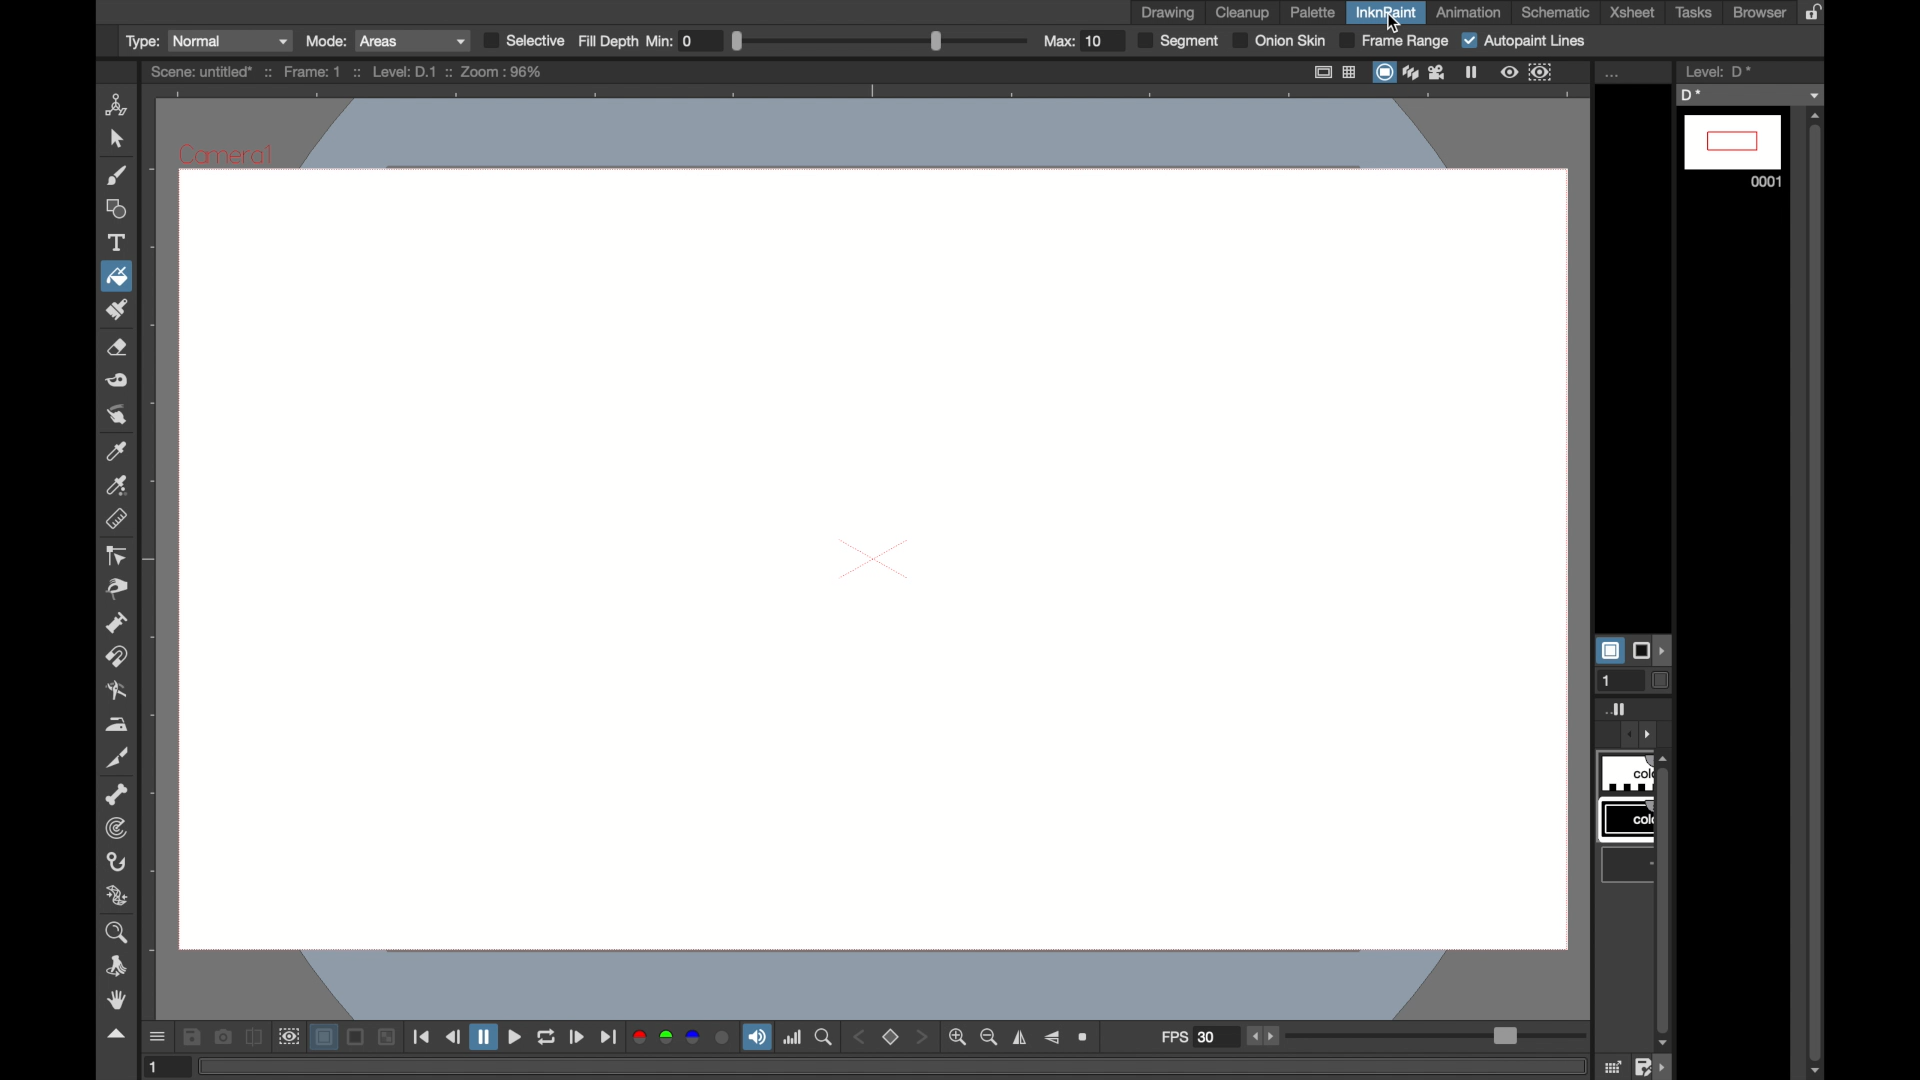 The height and width of the screenshot is (1080, 1920). Describe the element at coordinates (1243, 13) in the screenshot. I see `cleanup` at that location.